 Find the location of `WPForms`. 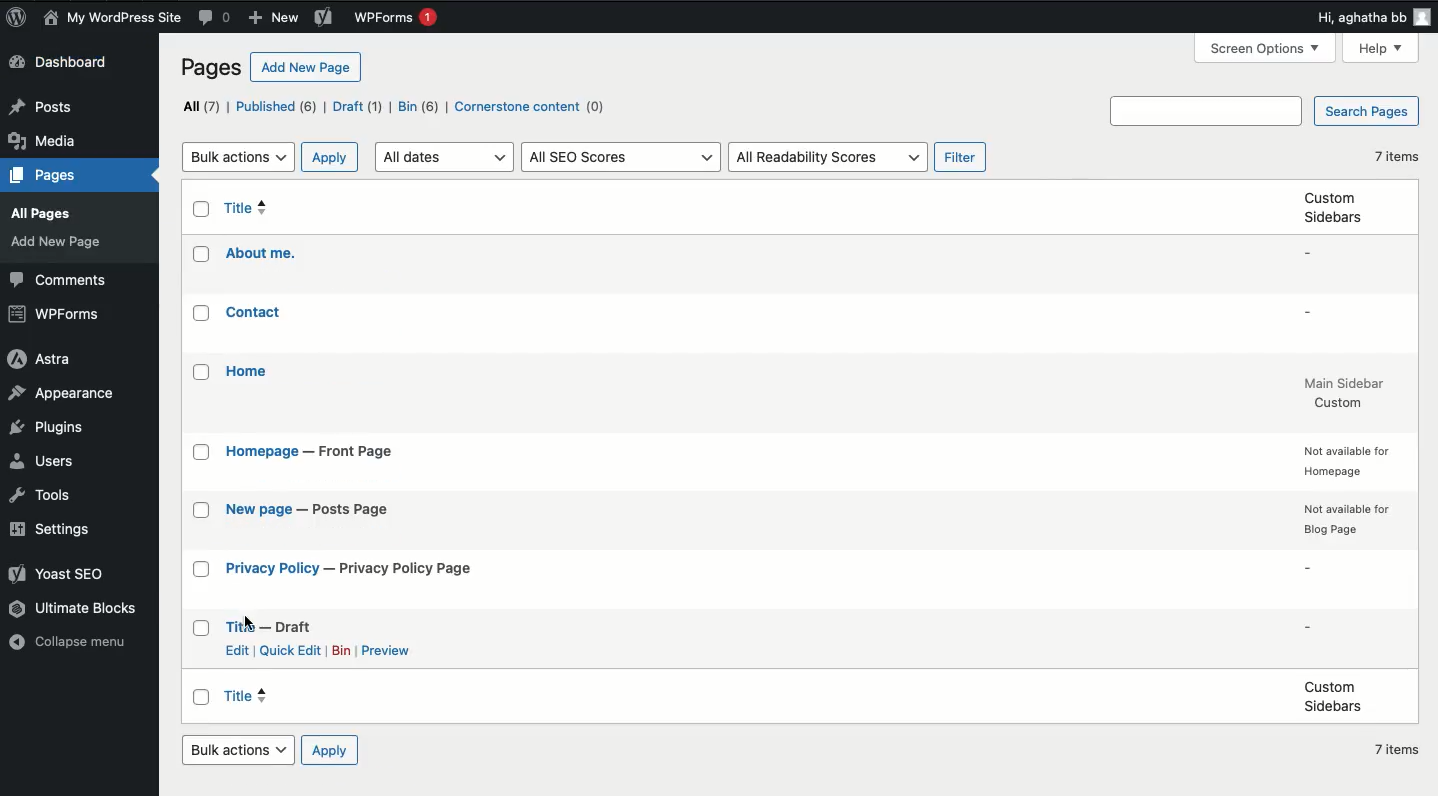

WPForms is located at coordinates (58, 315).